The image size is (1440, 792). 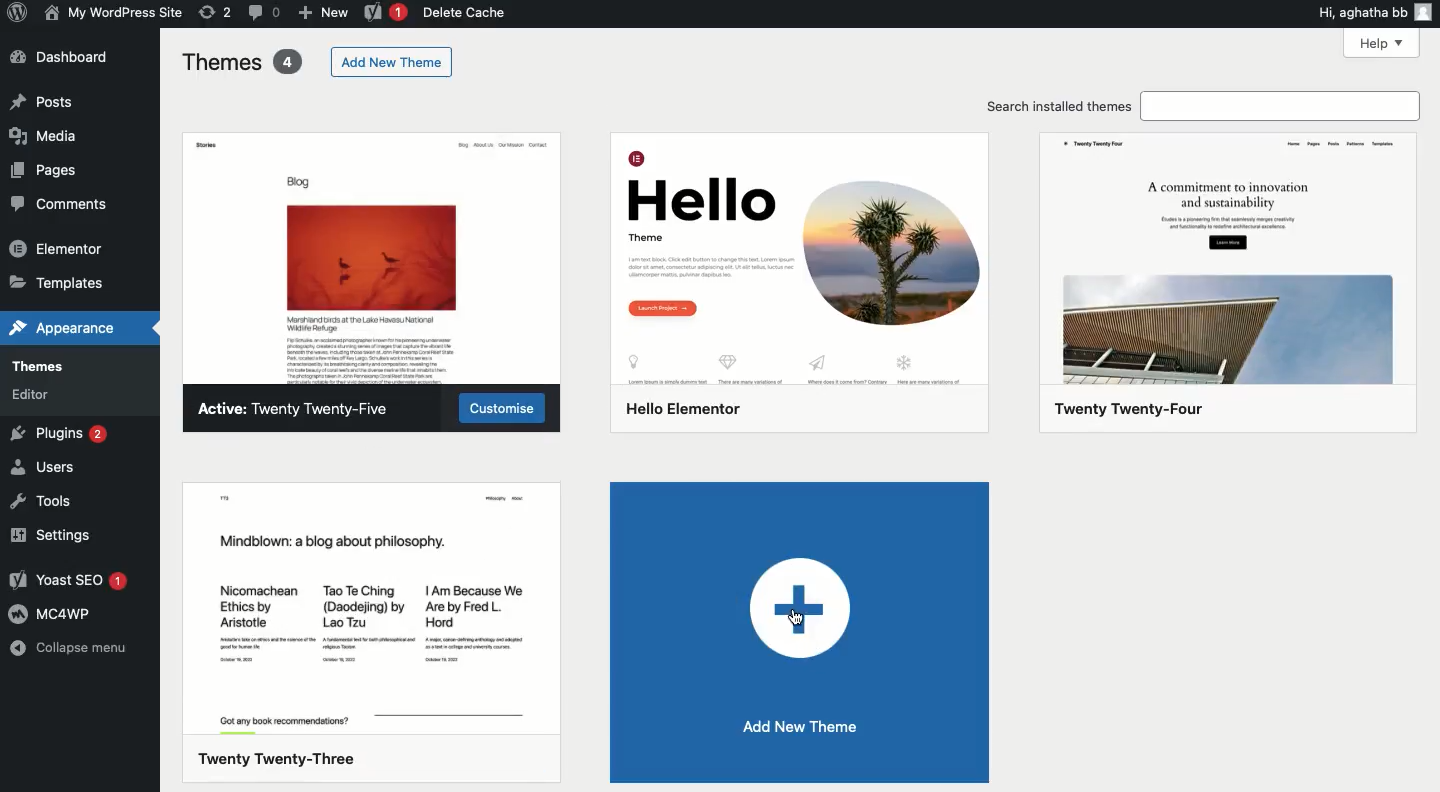 What do you see at coordinates (60, 245) in the screenshot?
I see `Elementor` at bounding box center [60, 245].